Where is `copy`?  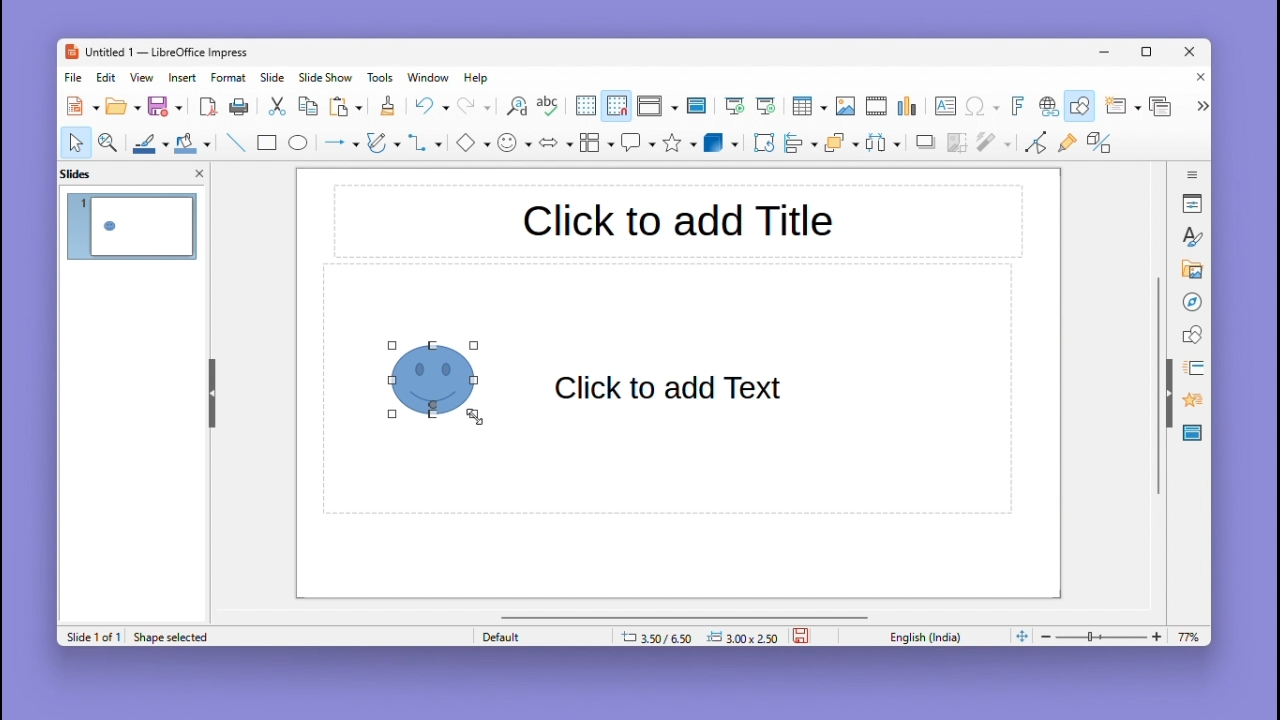
copy is located at coordinates (308, 107).